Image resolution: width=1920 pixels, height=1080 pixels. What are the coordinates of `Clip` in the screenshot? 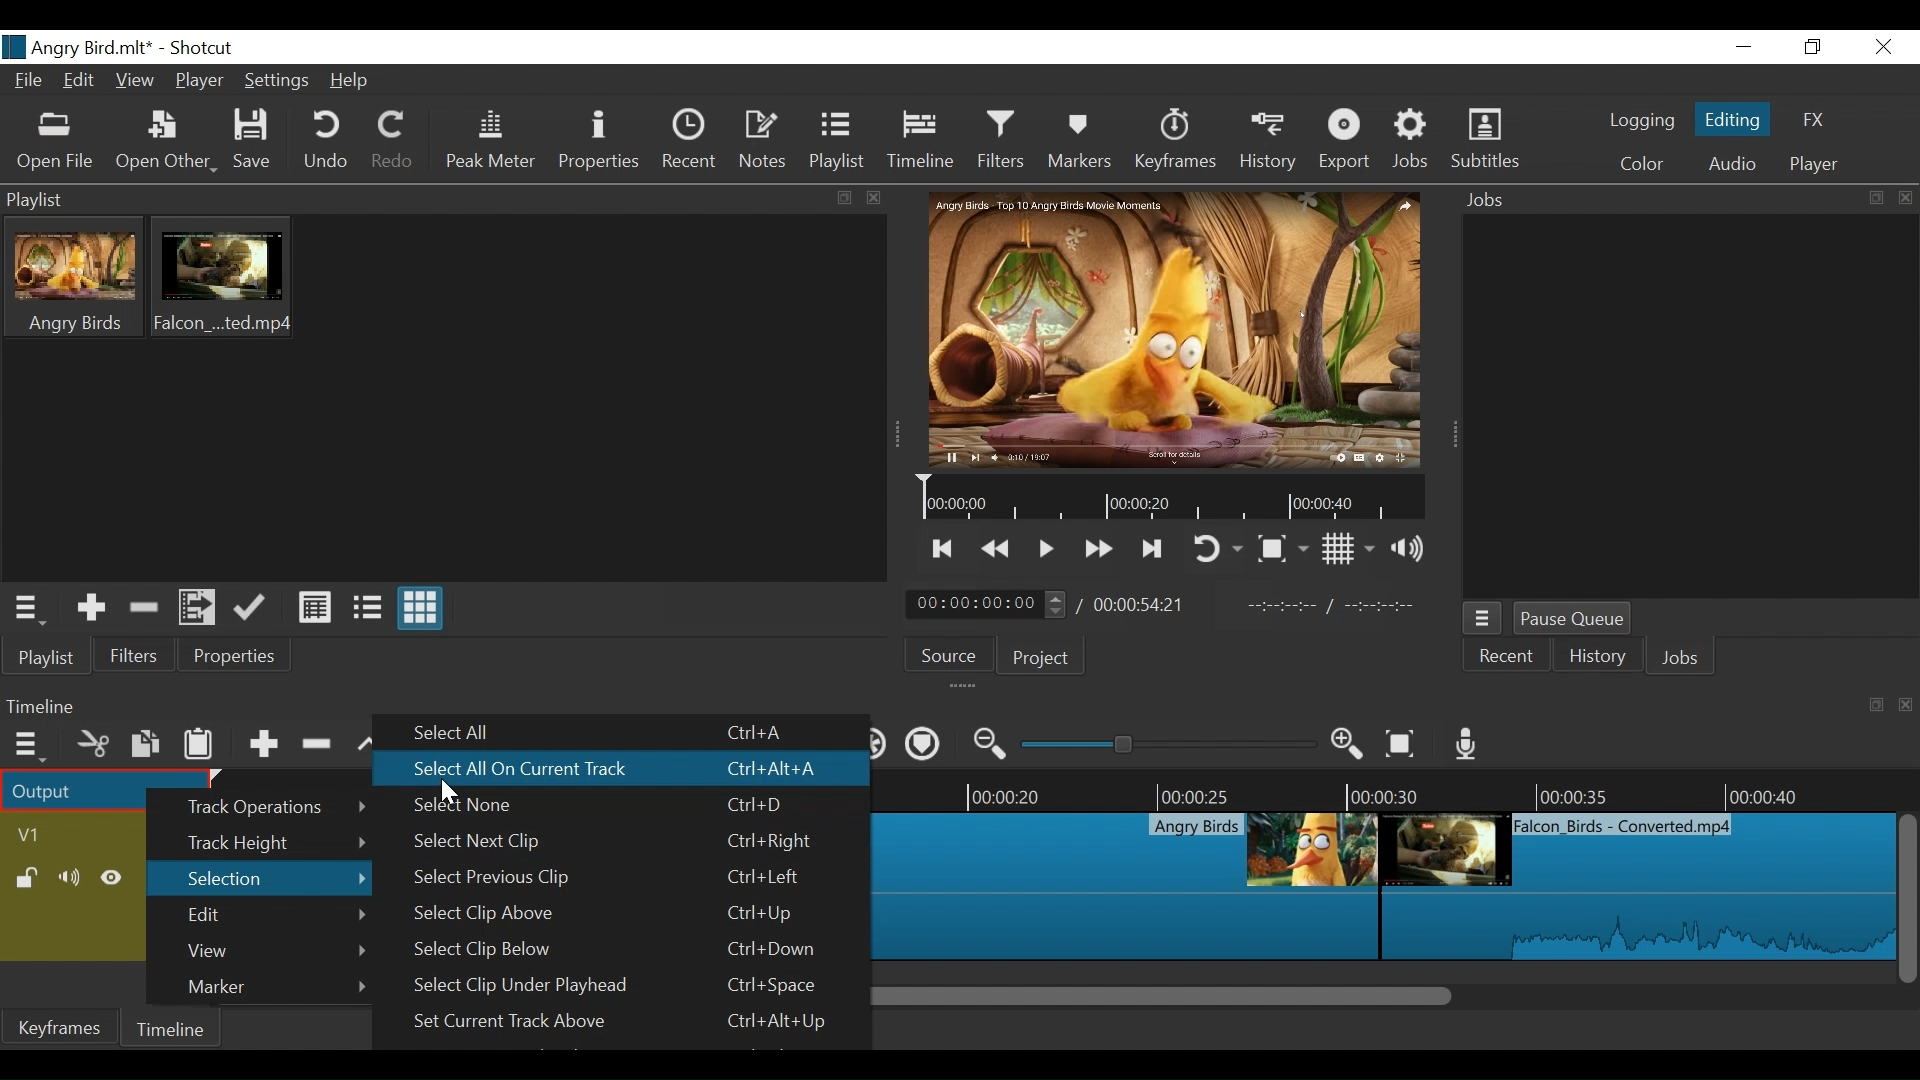 It's located at (75, 275).